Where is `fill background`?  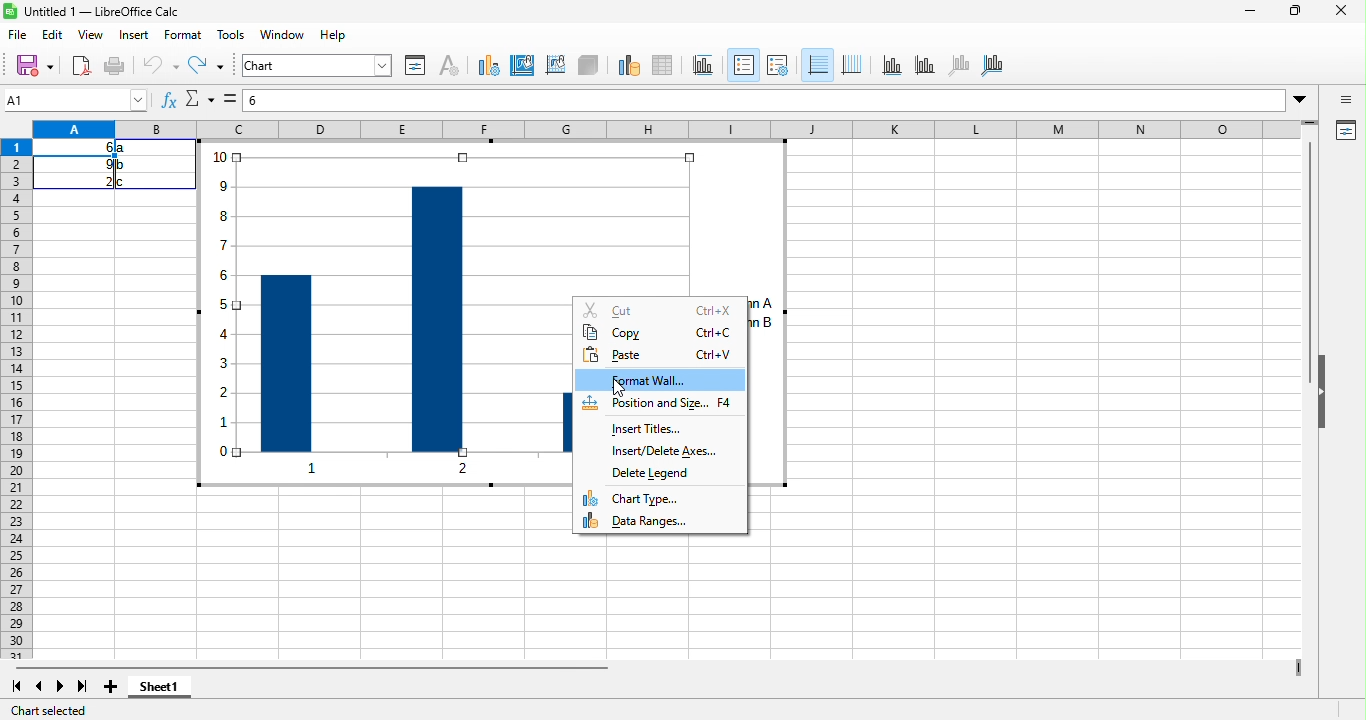
fill background is located at coordinates (525, 67).